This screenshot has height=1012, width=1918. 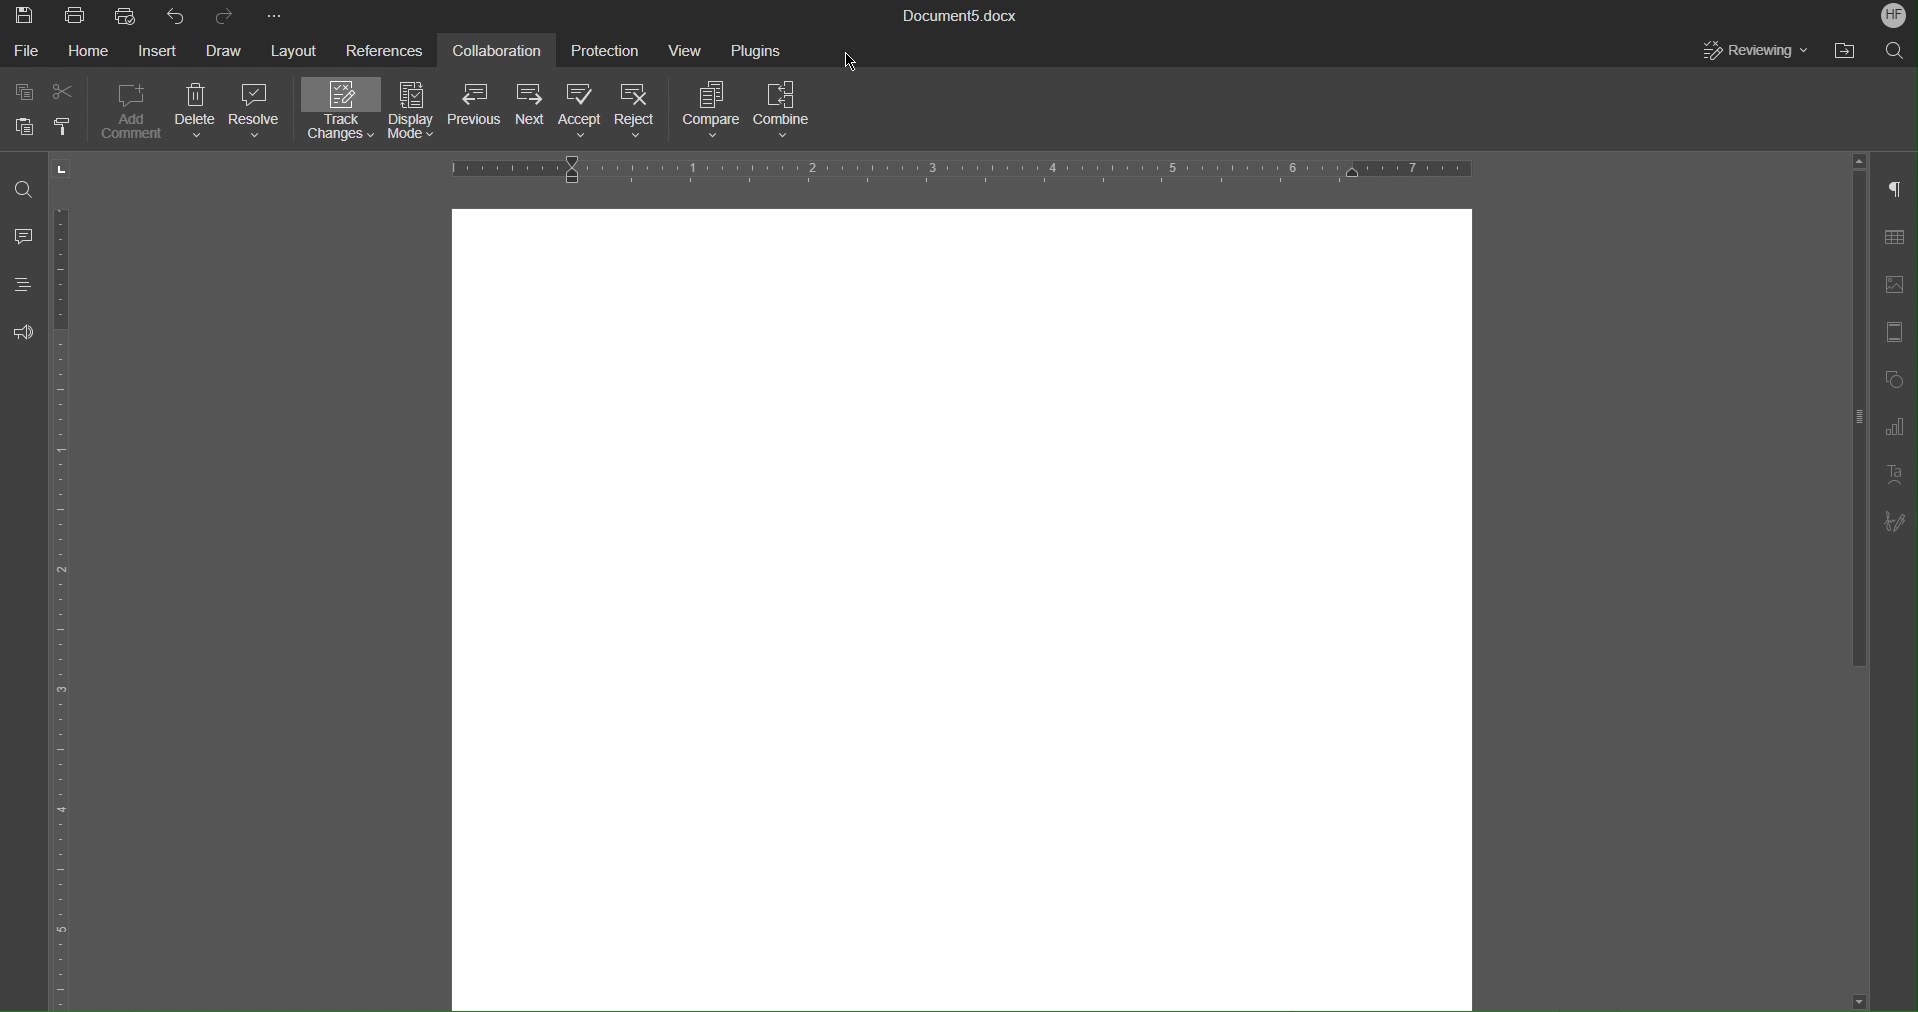 What do you see at coordinates (76, 165) in the screenshot?
I see `cursor` at bounding box center [76, 165].